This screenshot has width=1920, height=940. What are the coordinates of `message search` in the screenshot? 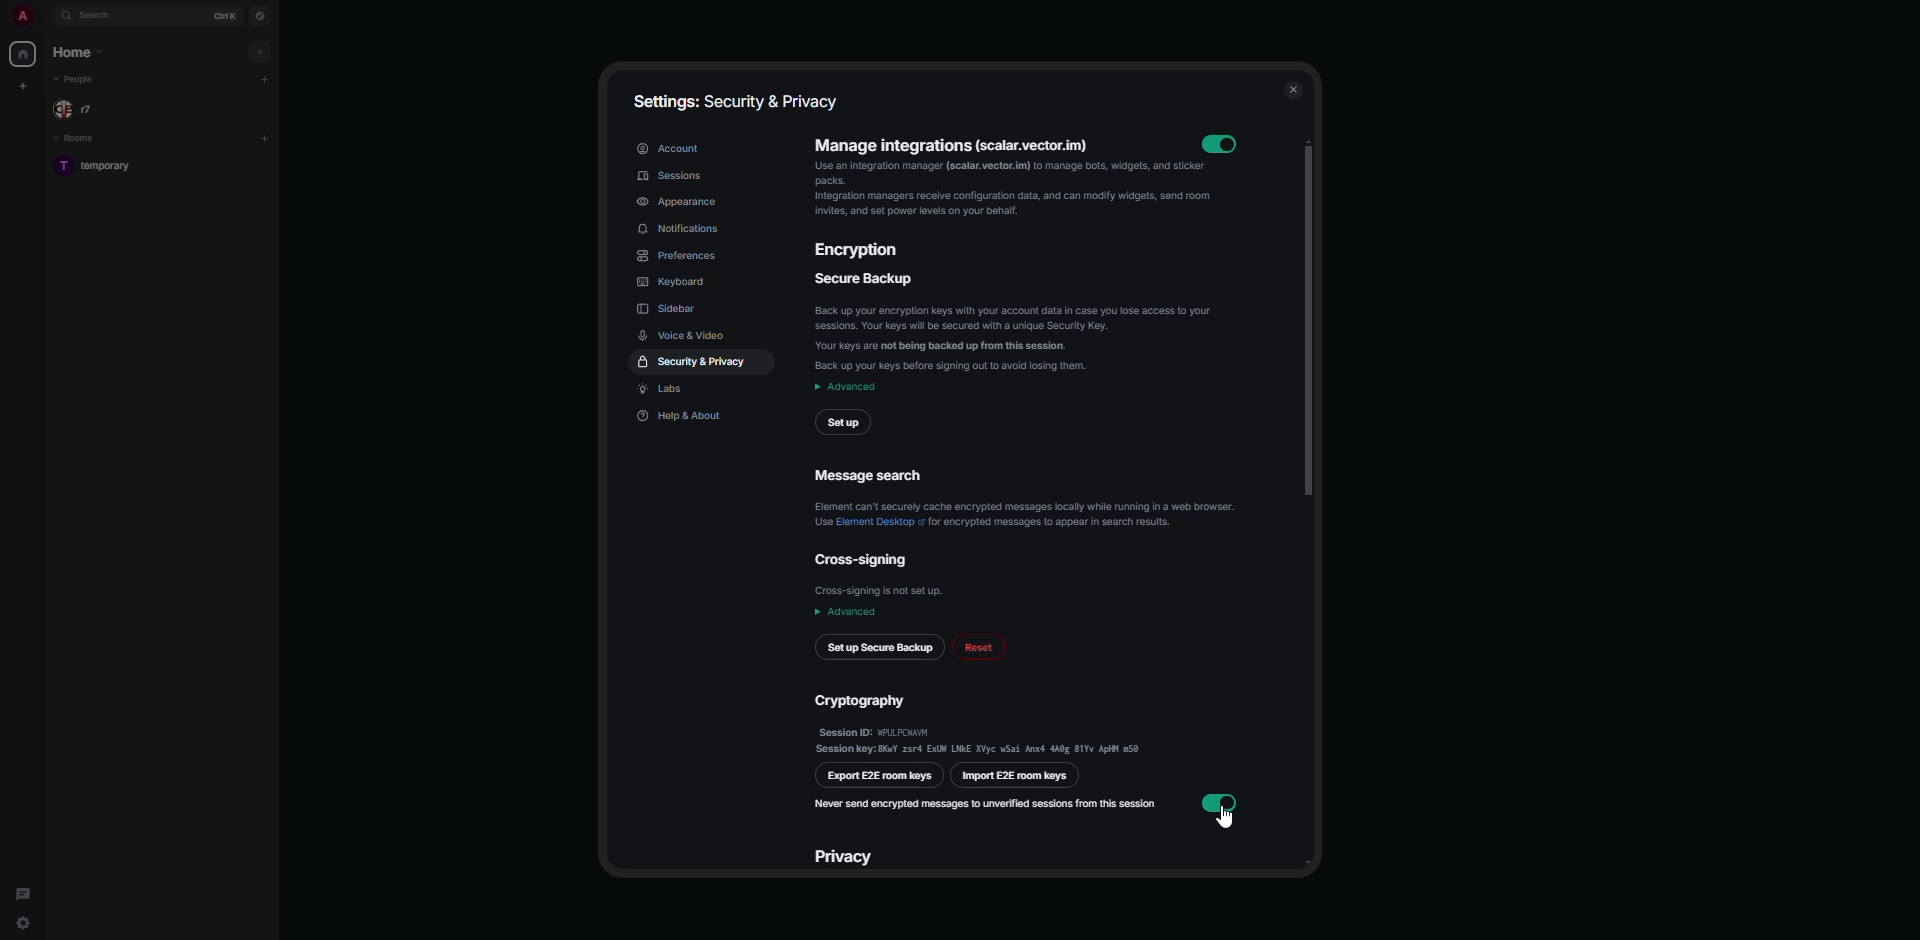 It's located at (1030, 501).